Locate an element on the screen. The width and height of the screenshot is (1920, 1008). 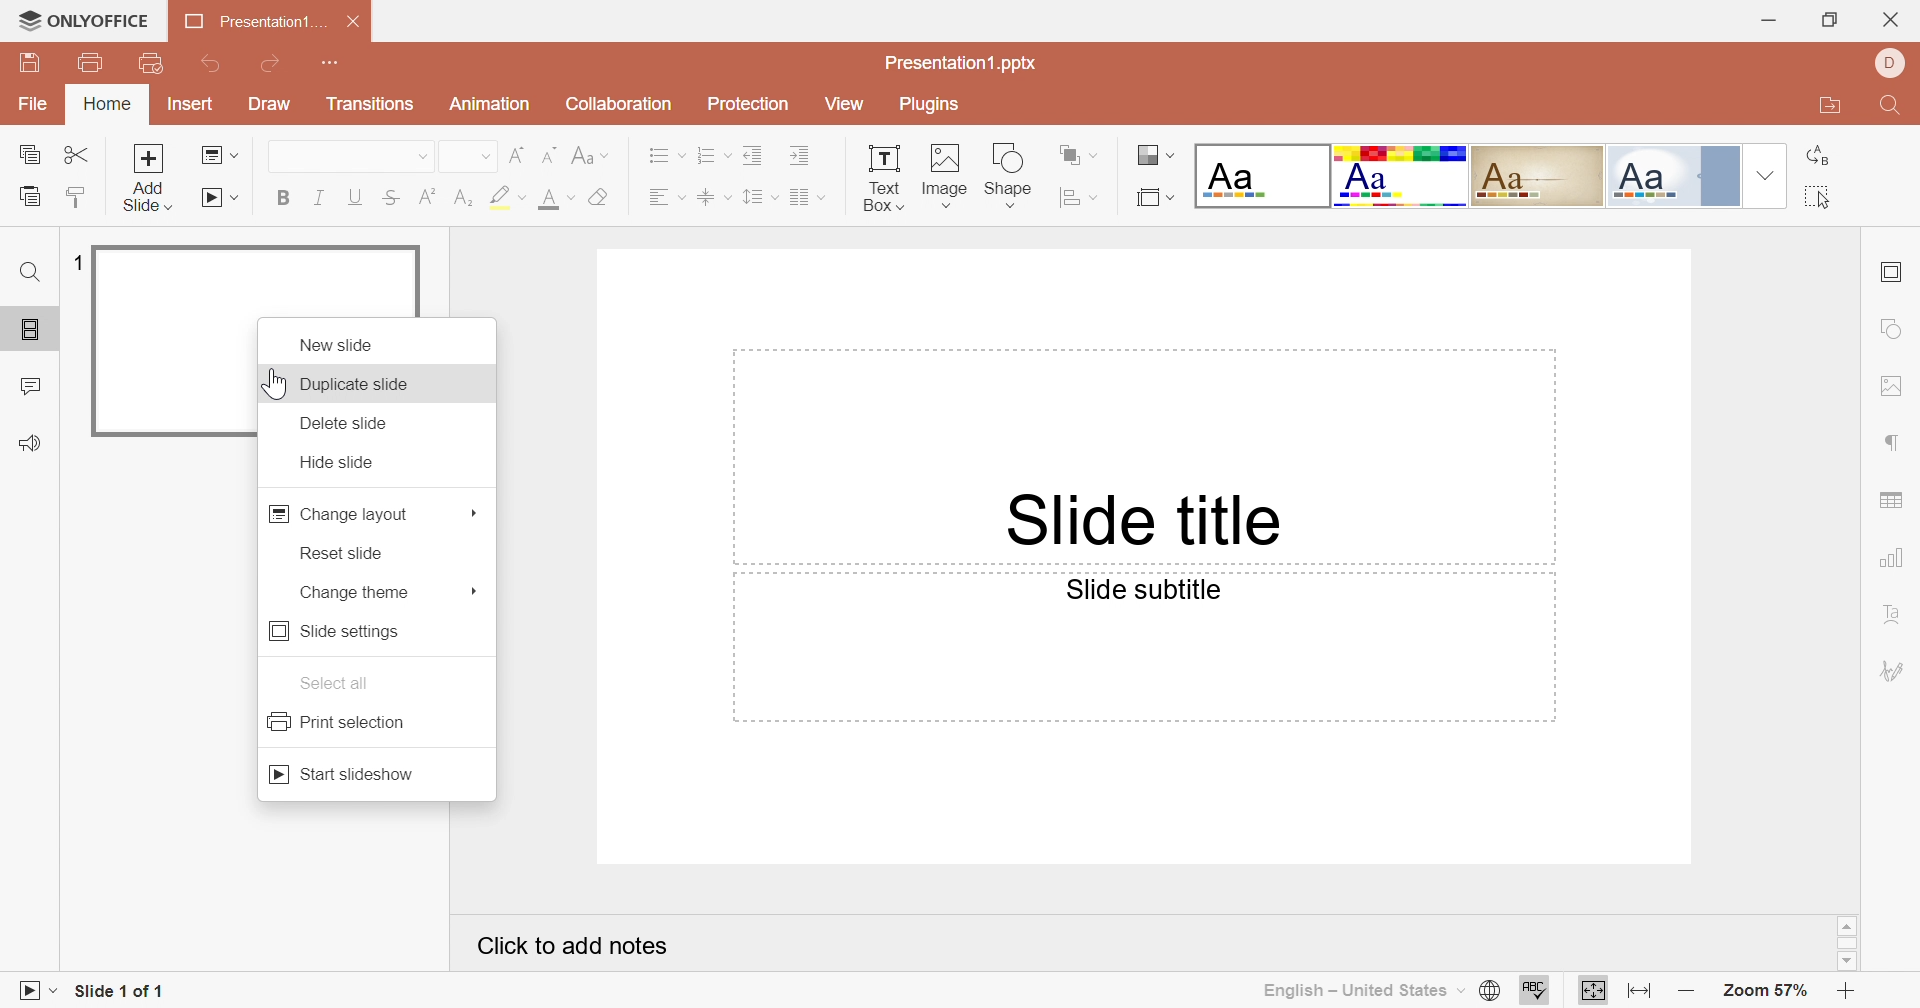
Fit to slide is located at coordinates (1641, 996).